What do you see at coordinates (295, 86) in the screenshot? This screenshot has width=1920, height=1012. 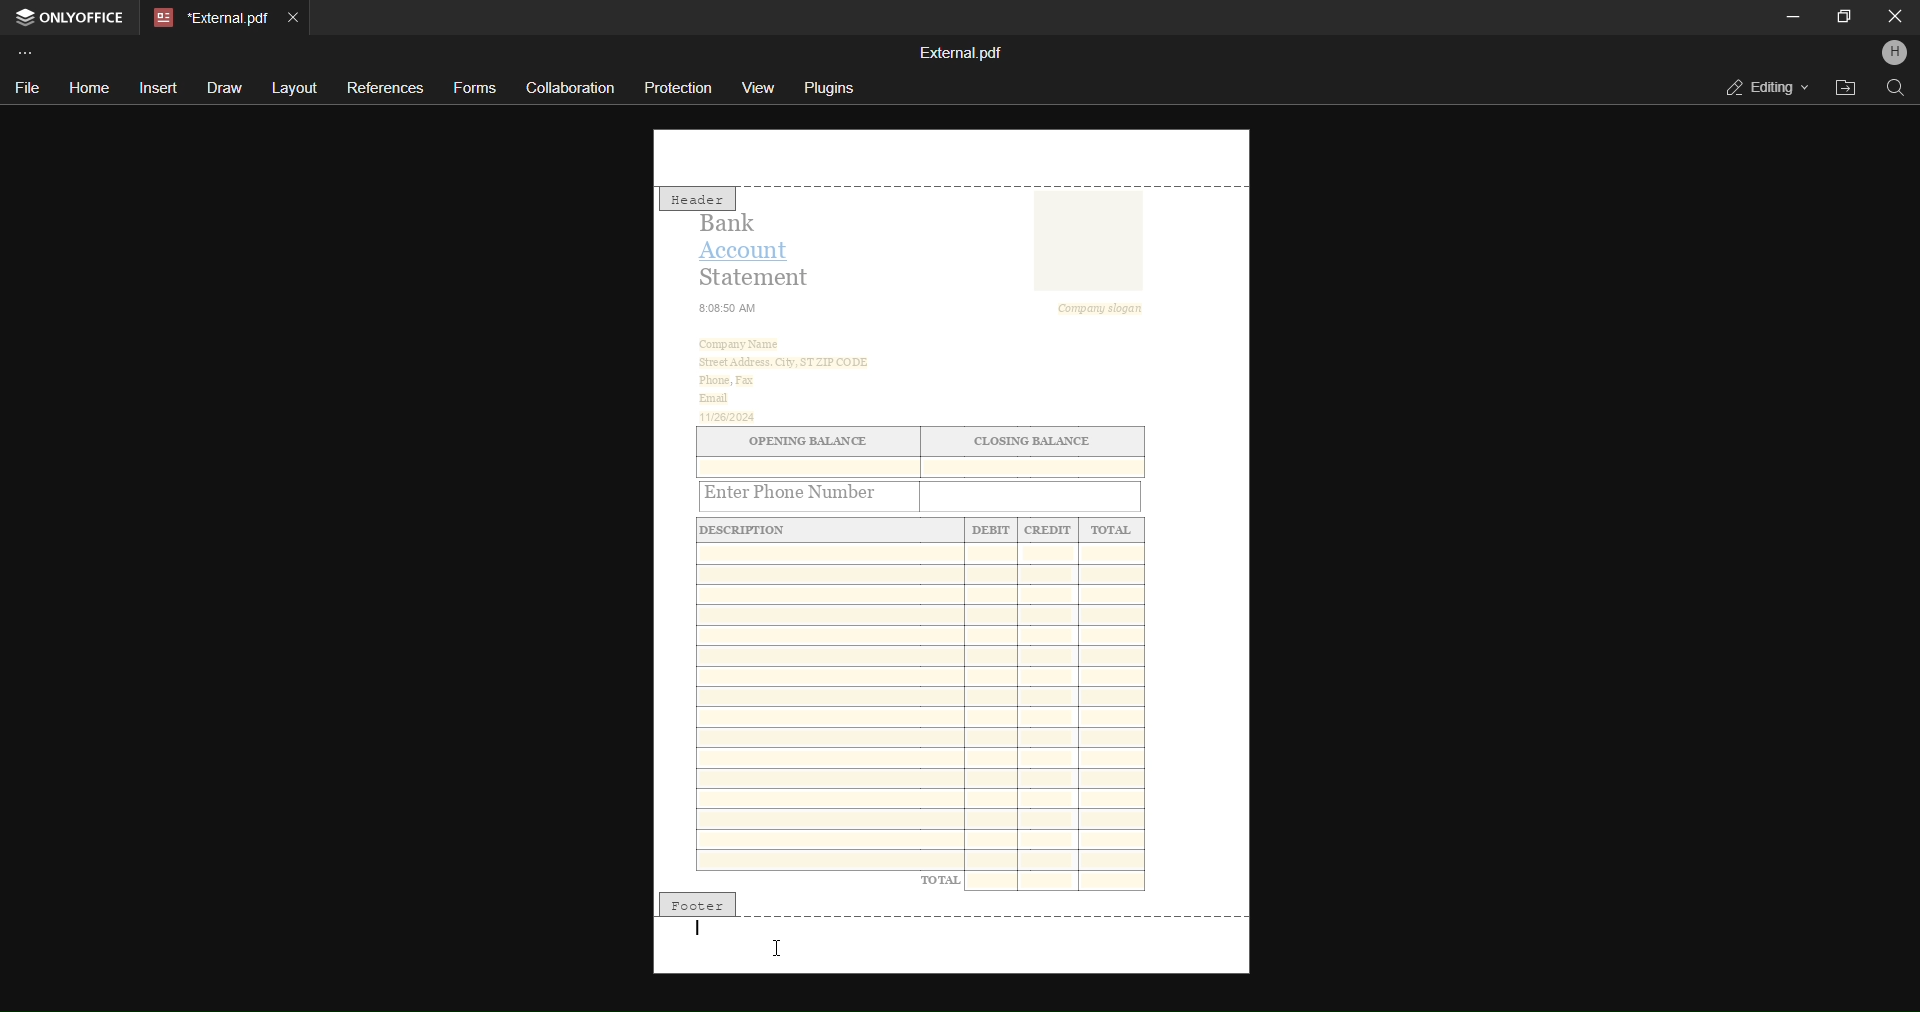 I see `layout` at bounding box center [295, 86].